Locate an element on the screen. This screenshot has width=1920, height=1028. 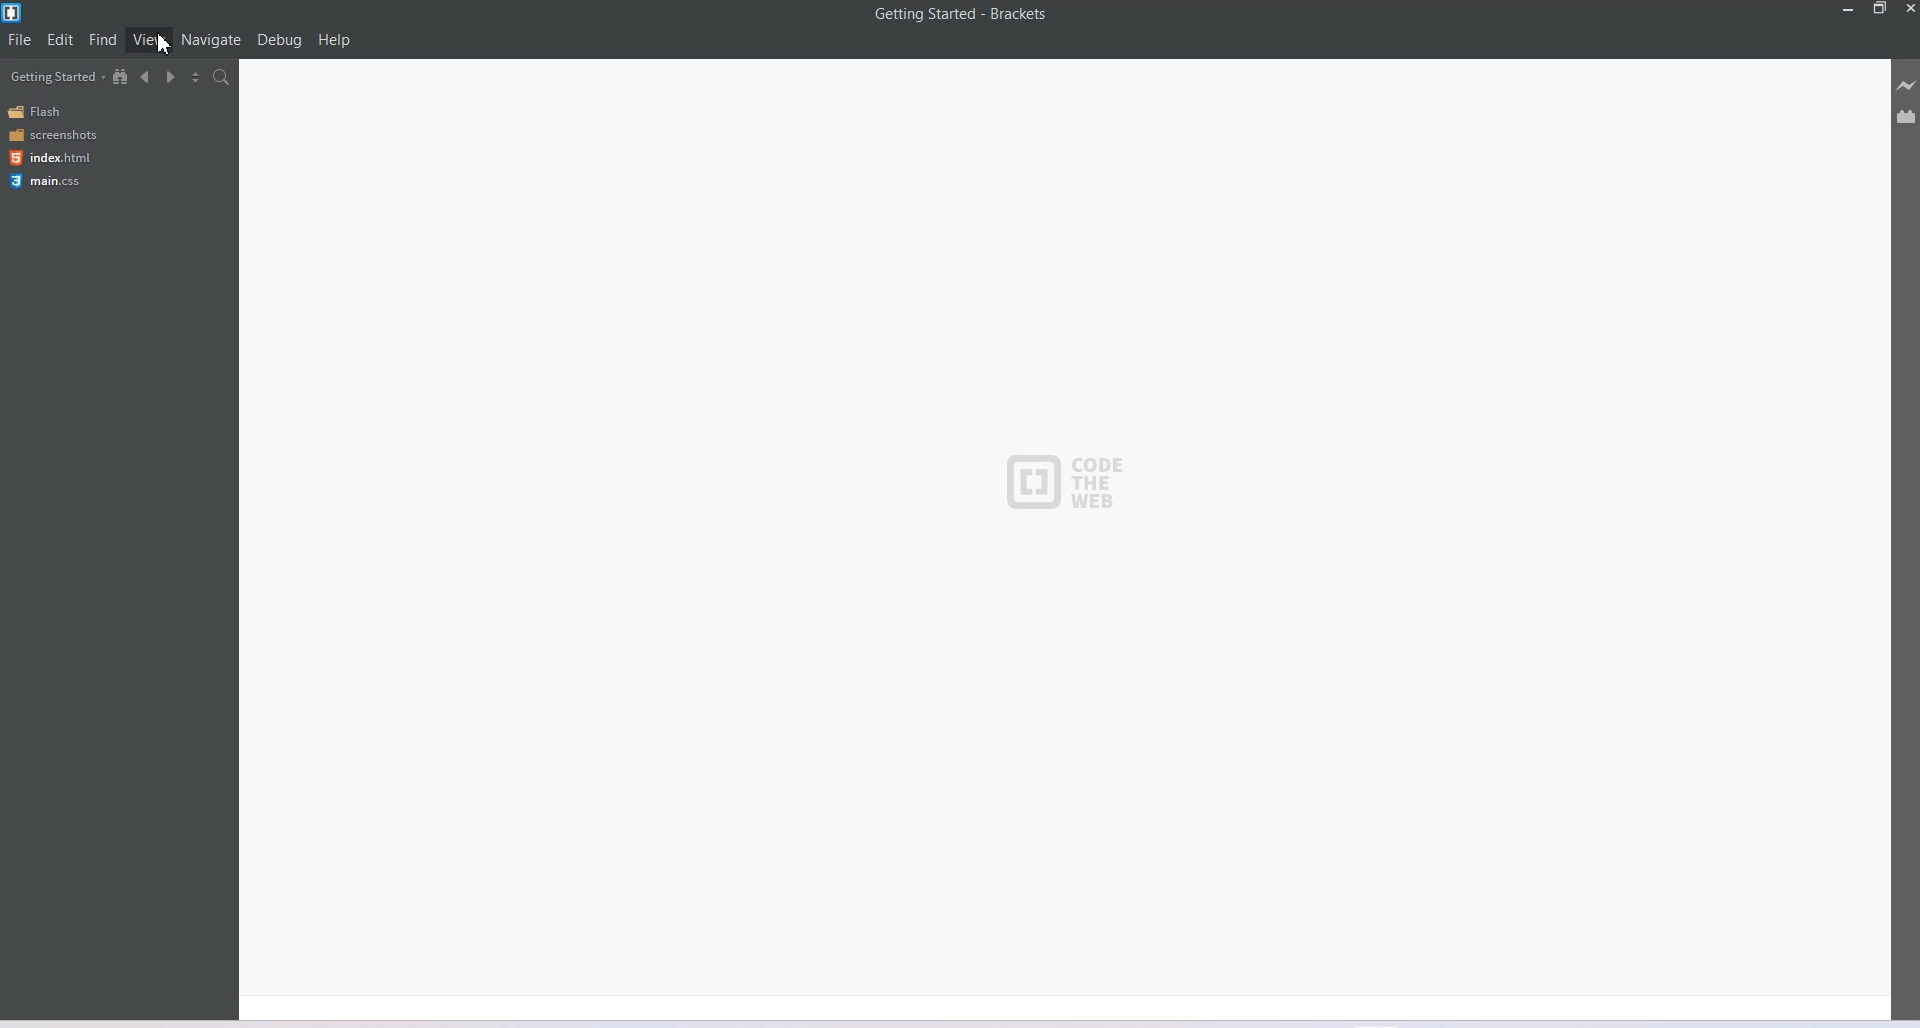
Navigate Forwards is located at coordinates (171, 78).